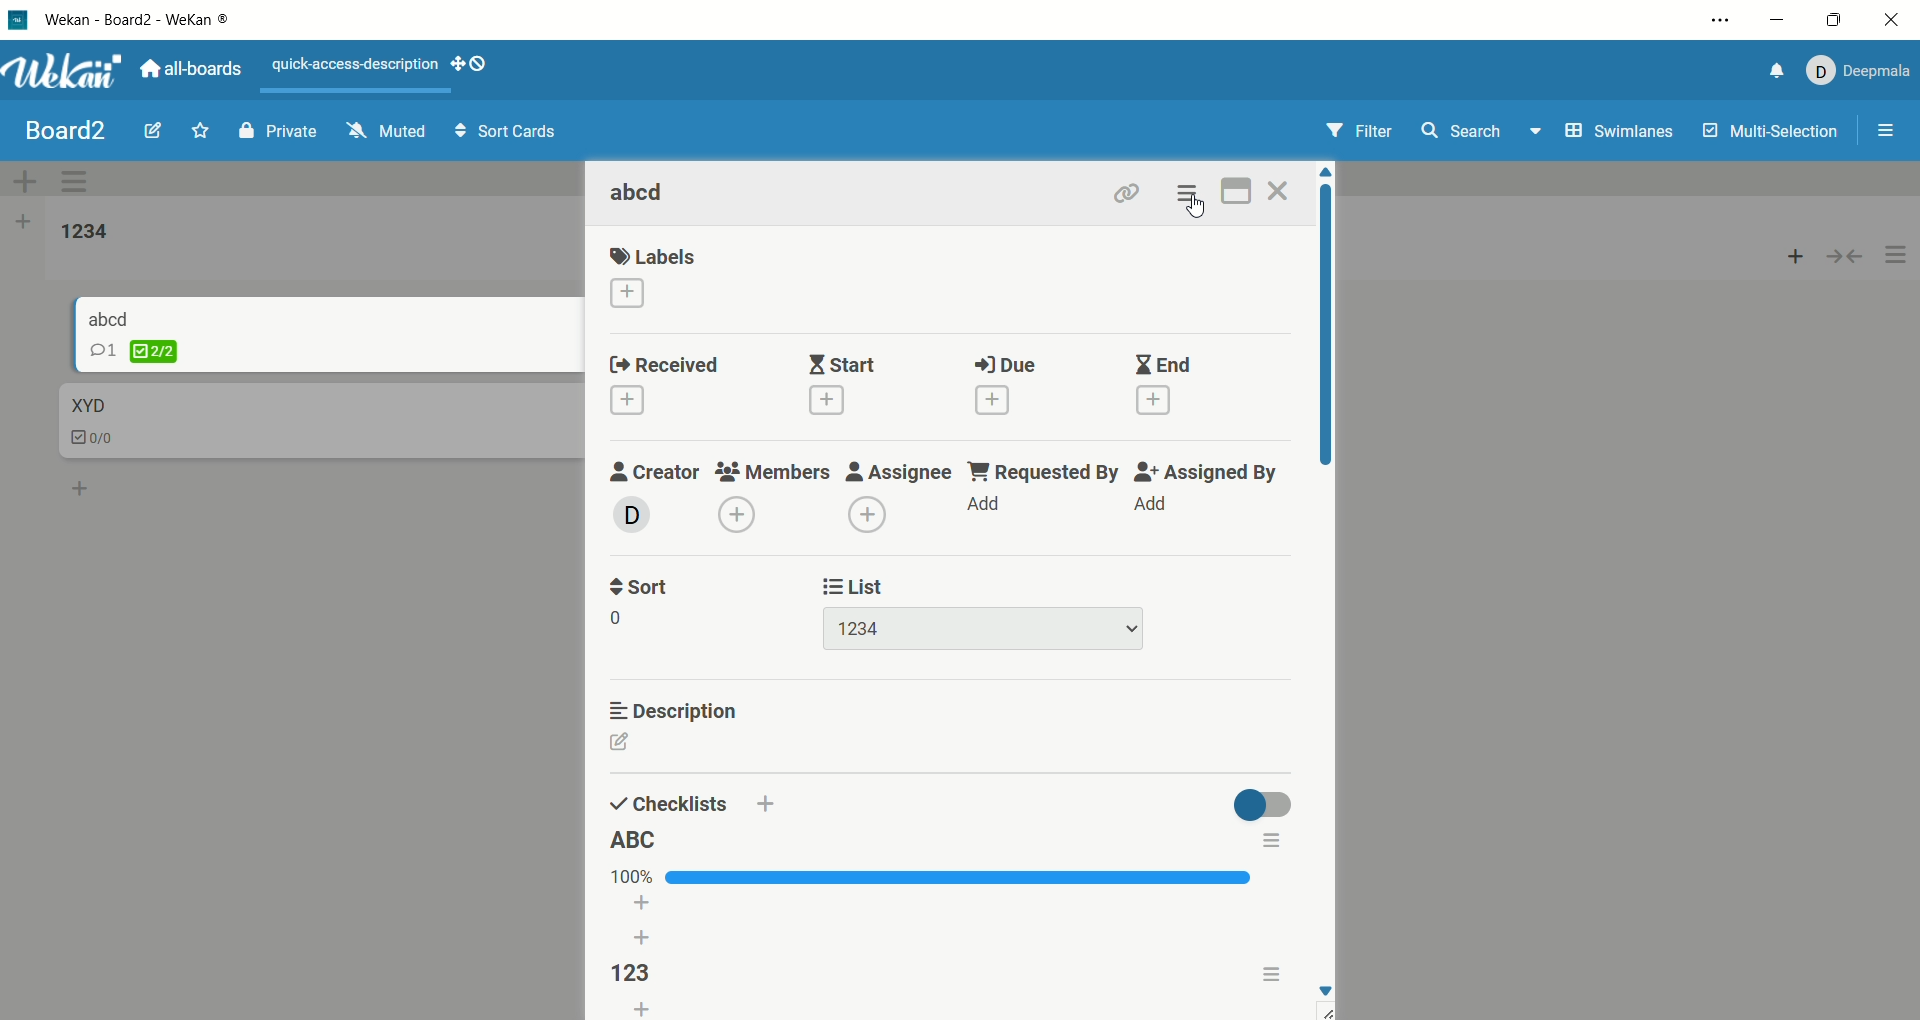 This screenshot has height=1020, width=1920. What do you see at coordinates (625, 747) in the screenshot?
I see `edit` at bounding box center [625, 747].